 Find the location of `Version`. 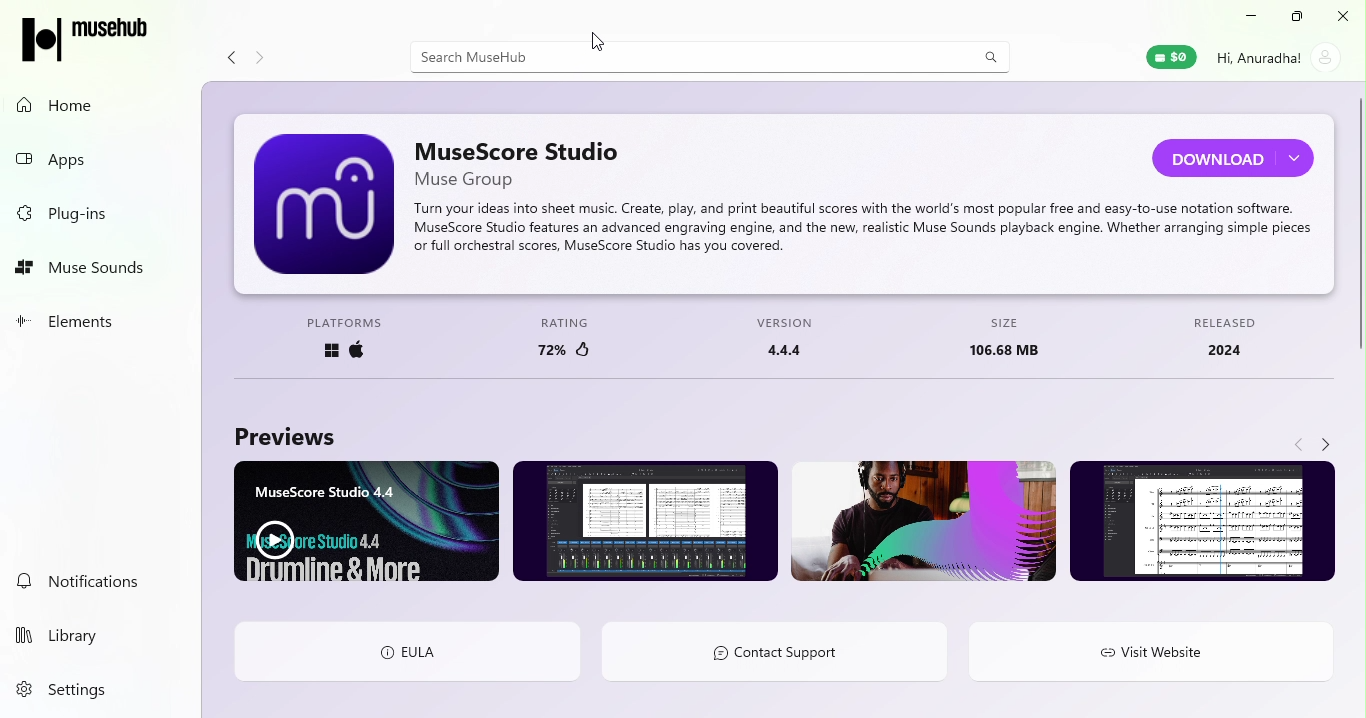

Version is located at coordinates (789, 337).